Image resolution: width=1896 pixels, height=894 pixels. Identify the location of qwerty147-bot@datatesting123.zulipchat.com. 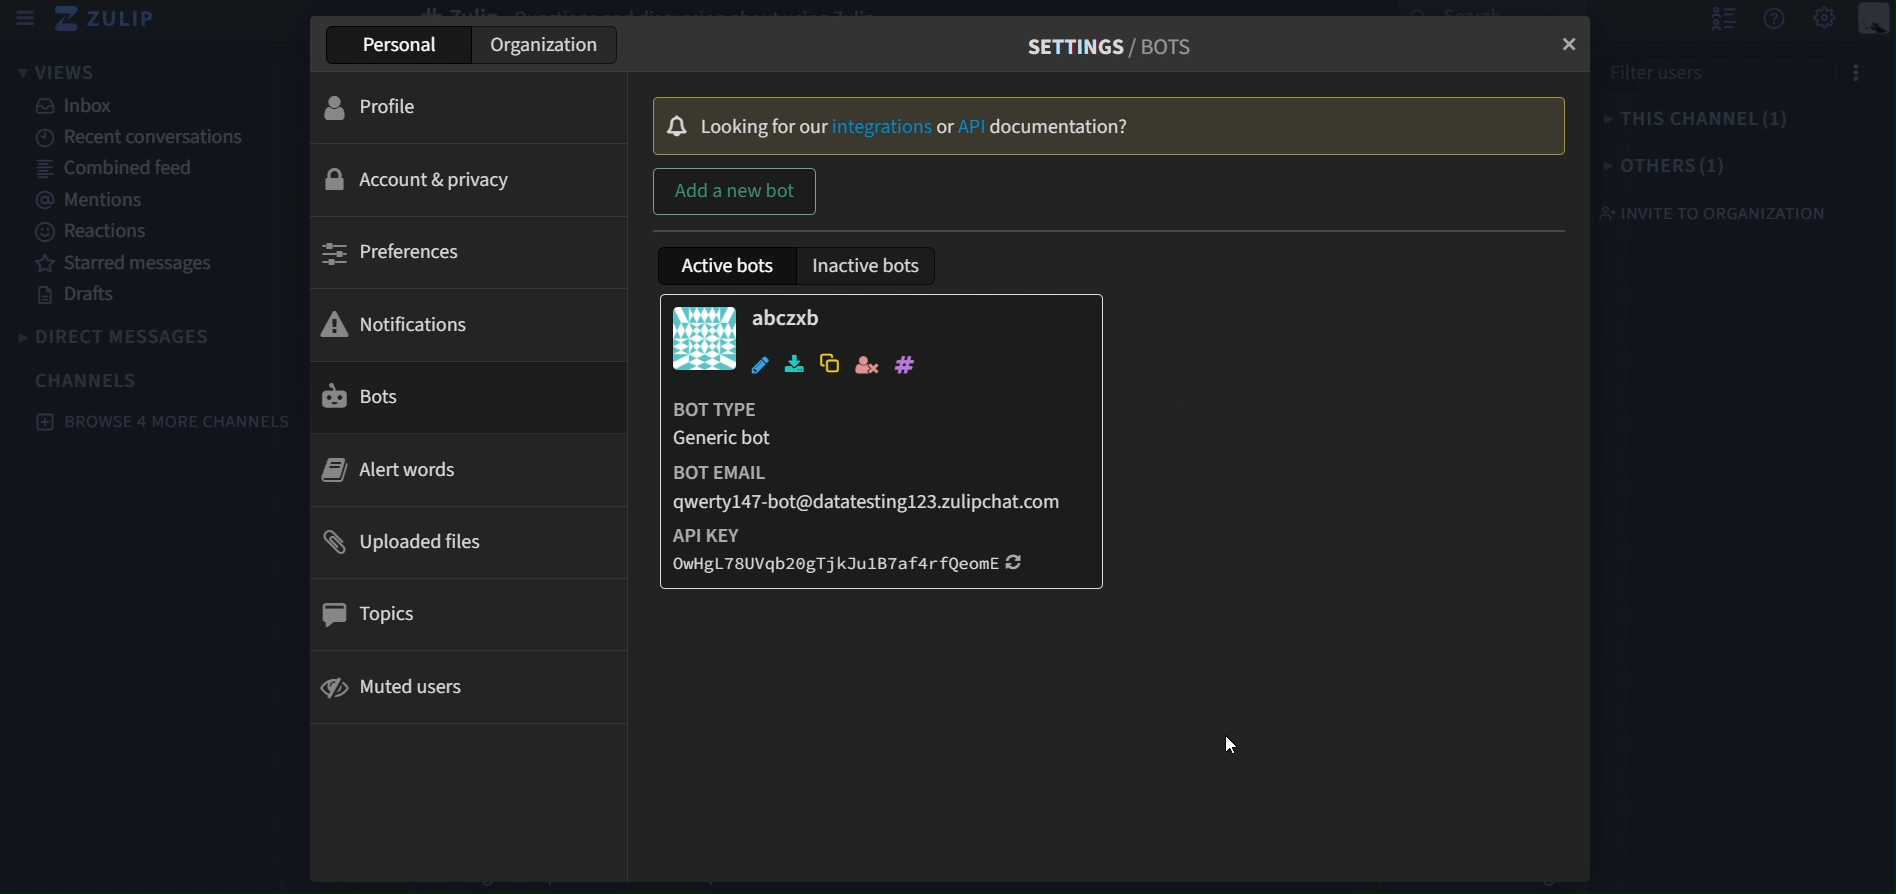
(867, 503).